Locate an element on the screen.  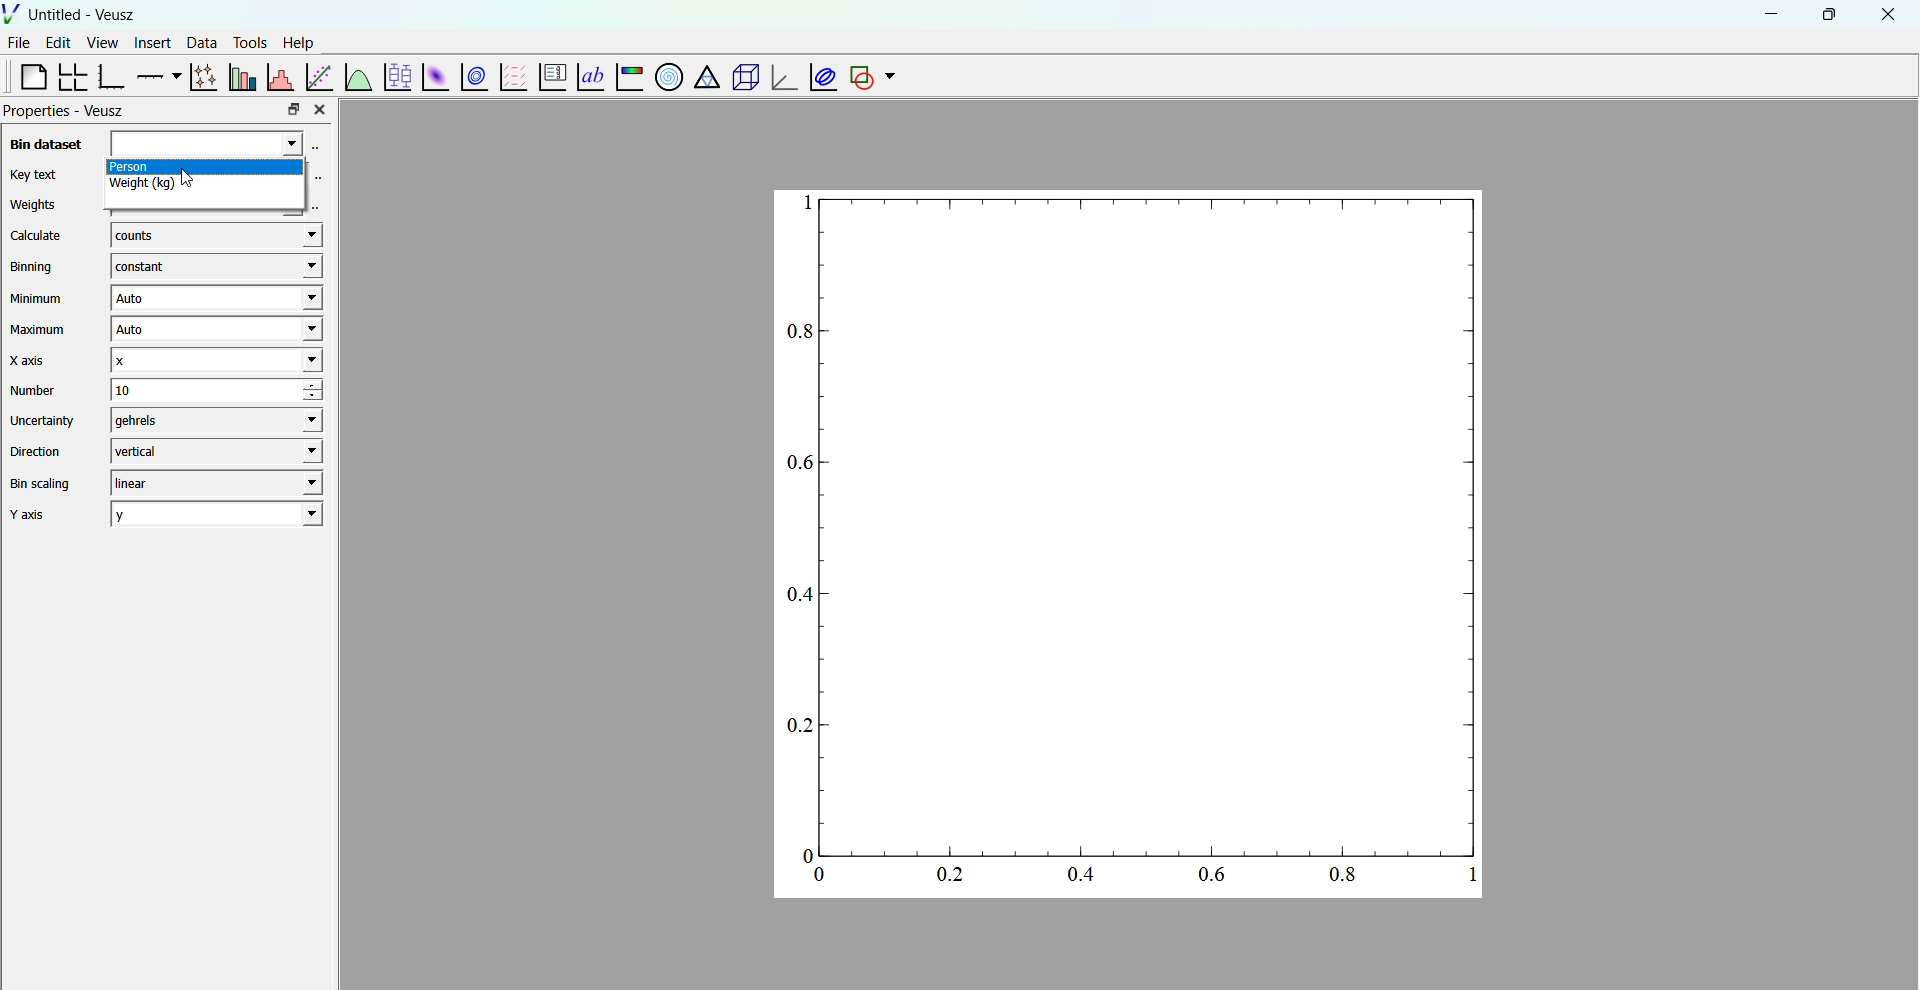
close is located at coordinates (1889, 15).